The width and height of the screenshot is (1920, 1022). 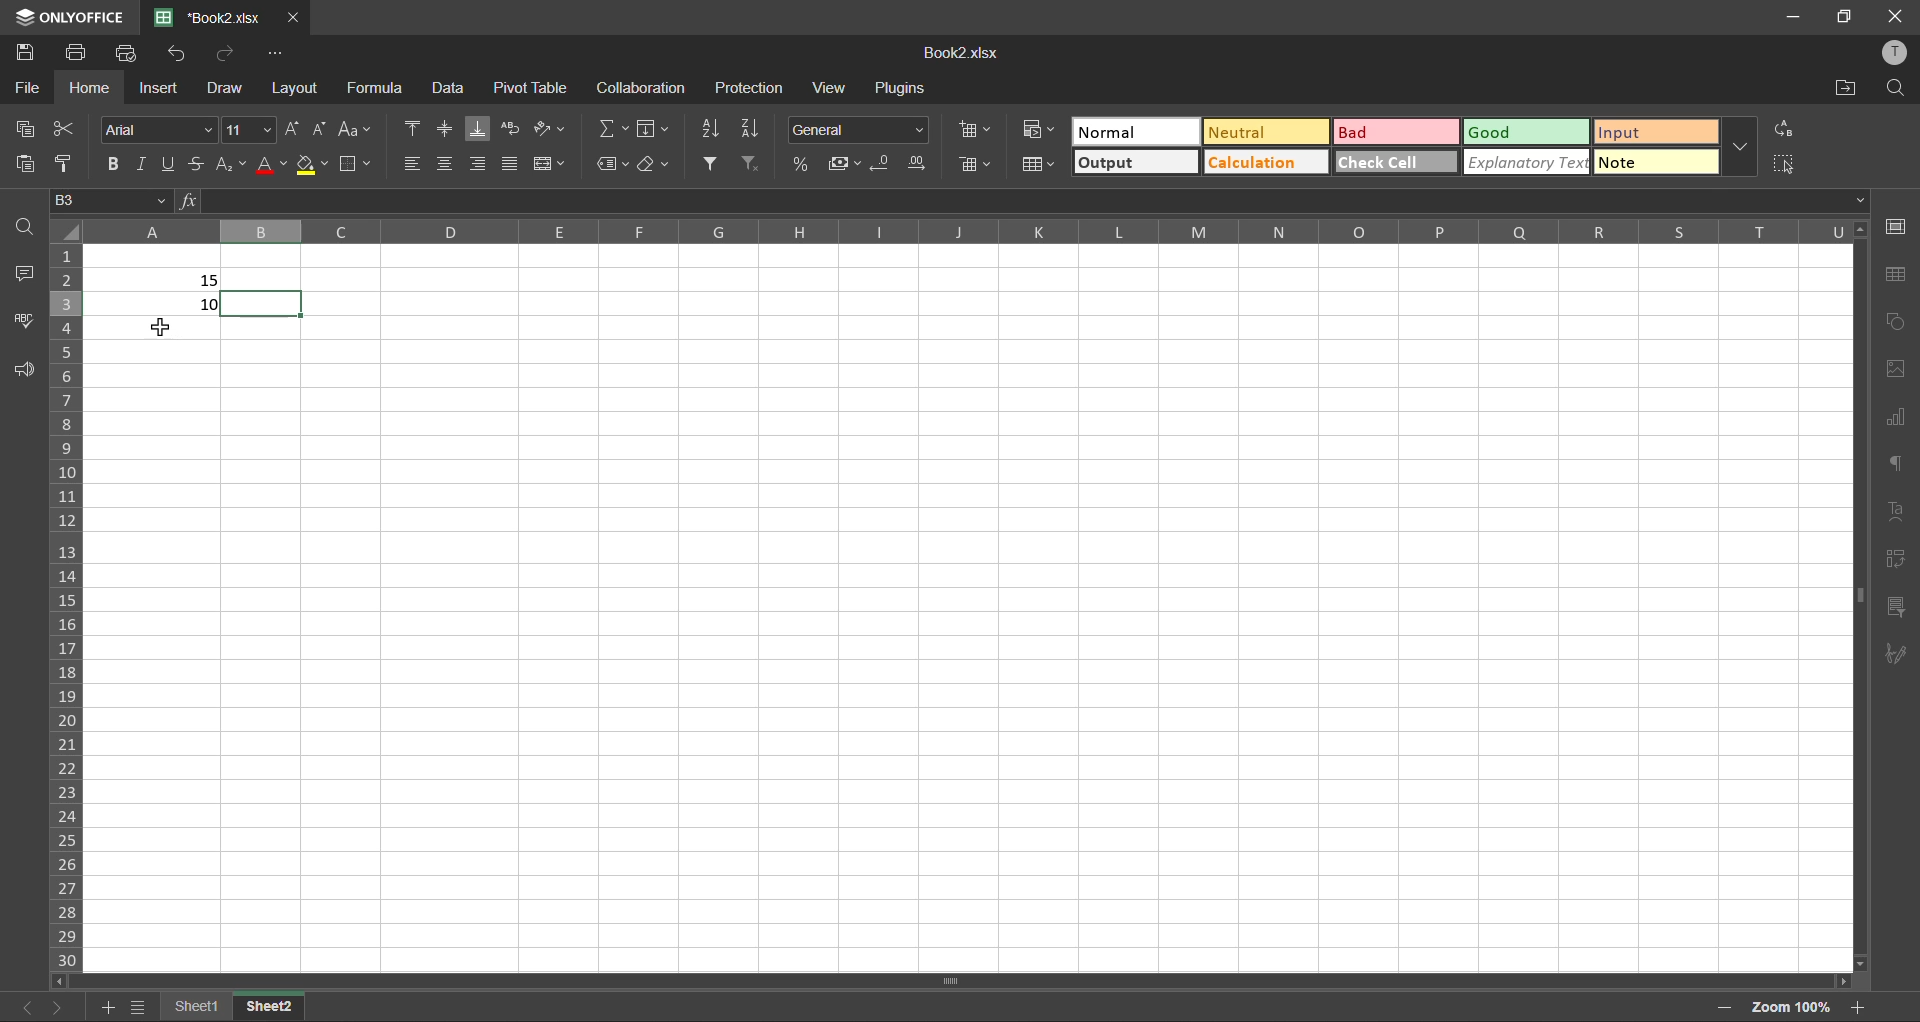 What do you see at coordinates (652, 129) in the screenshot?
I see `fields` at bounding box center [652, 129].